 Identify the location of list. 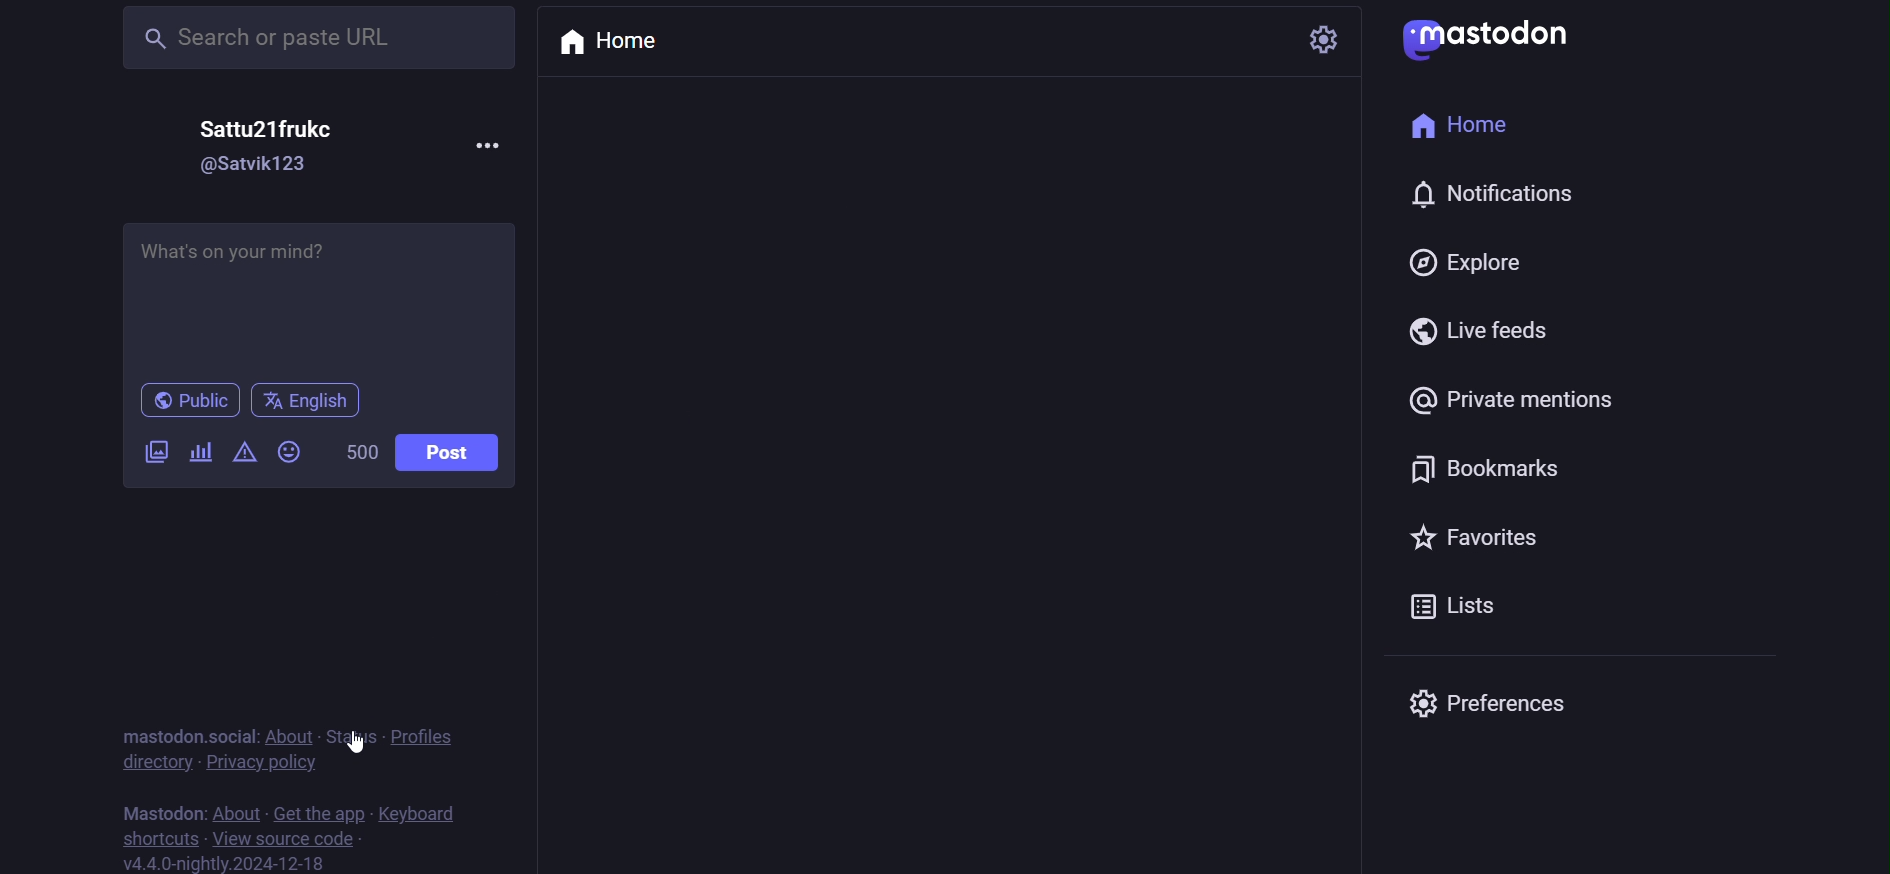
(1463, 606).